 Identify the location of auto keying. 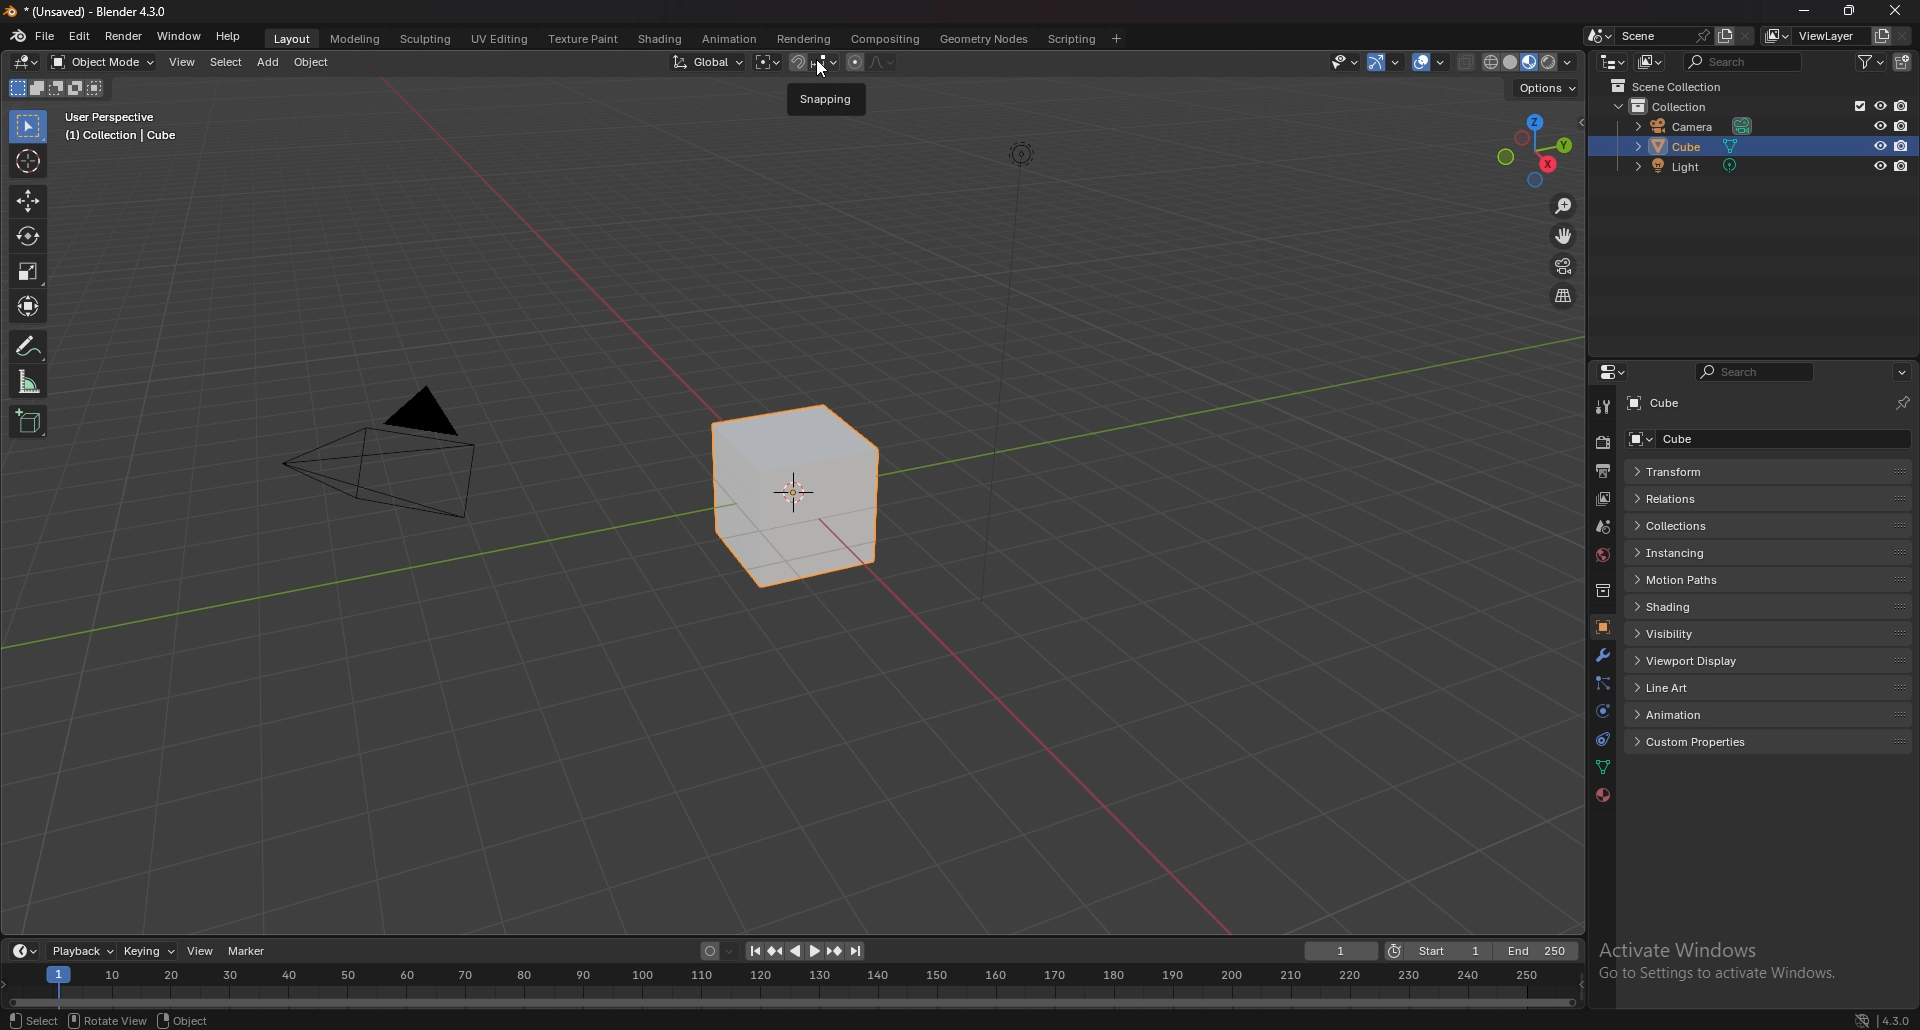
(719, 951).